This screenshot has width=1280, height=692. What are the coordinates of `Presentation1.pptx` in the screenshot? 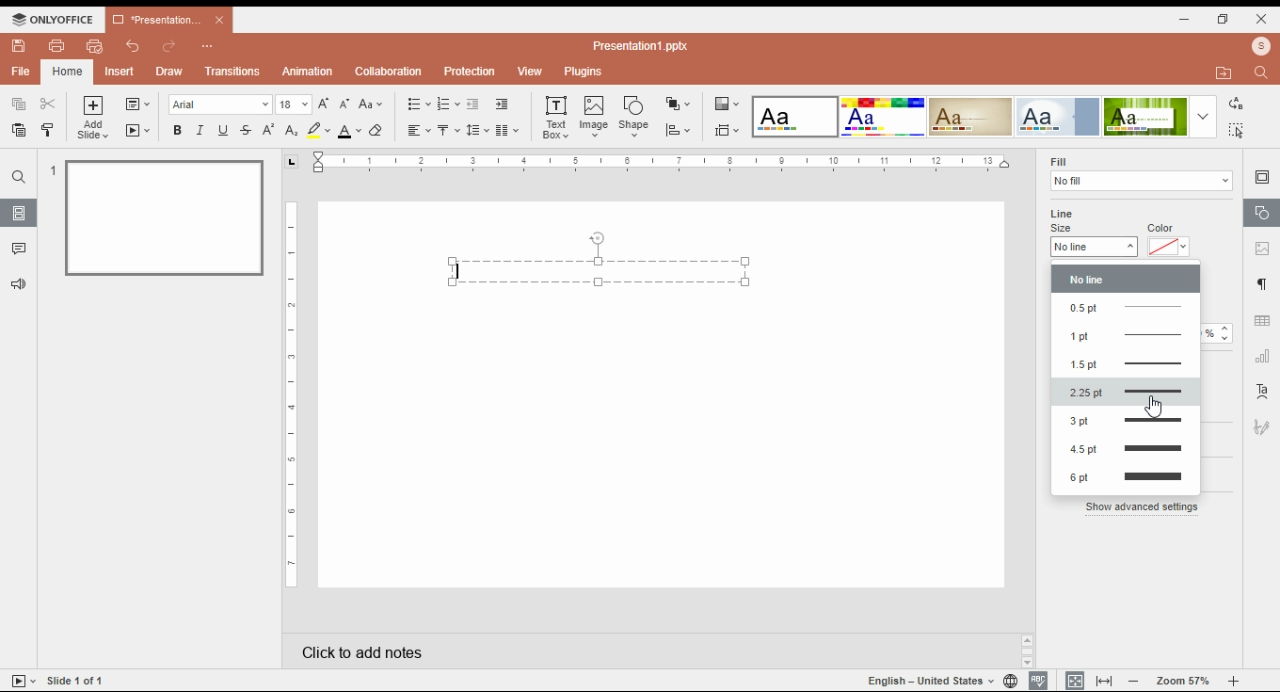 It's located at (640, 46).